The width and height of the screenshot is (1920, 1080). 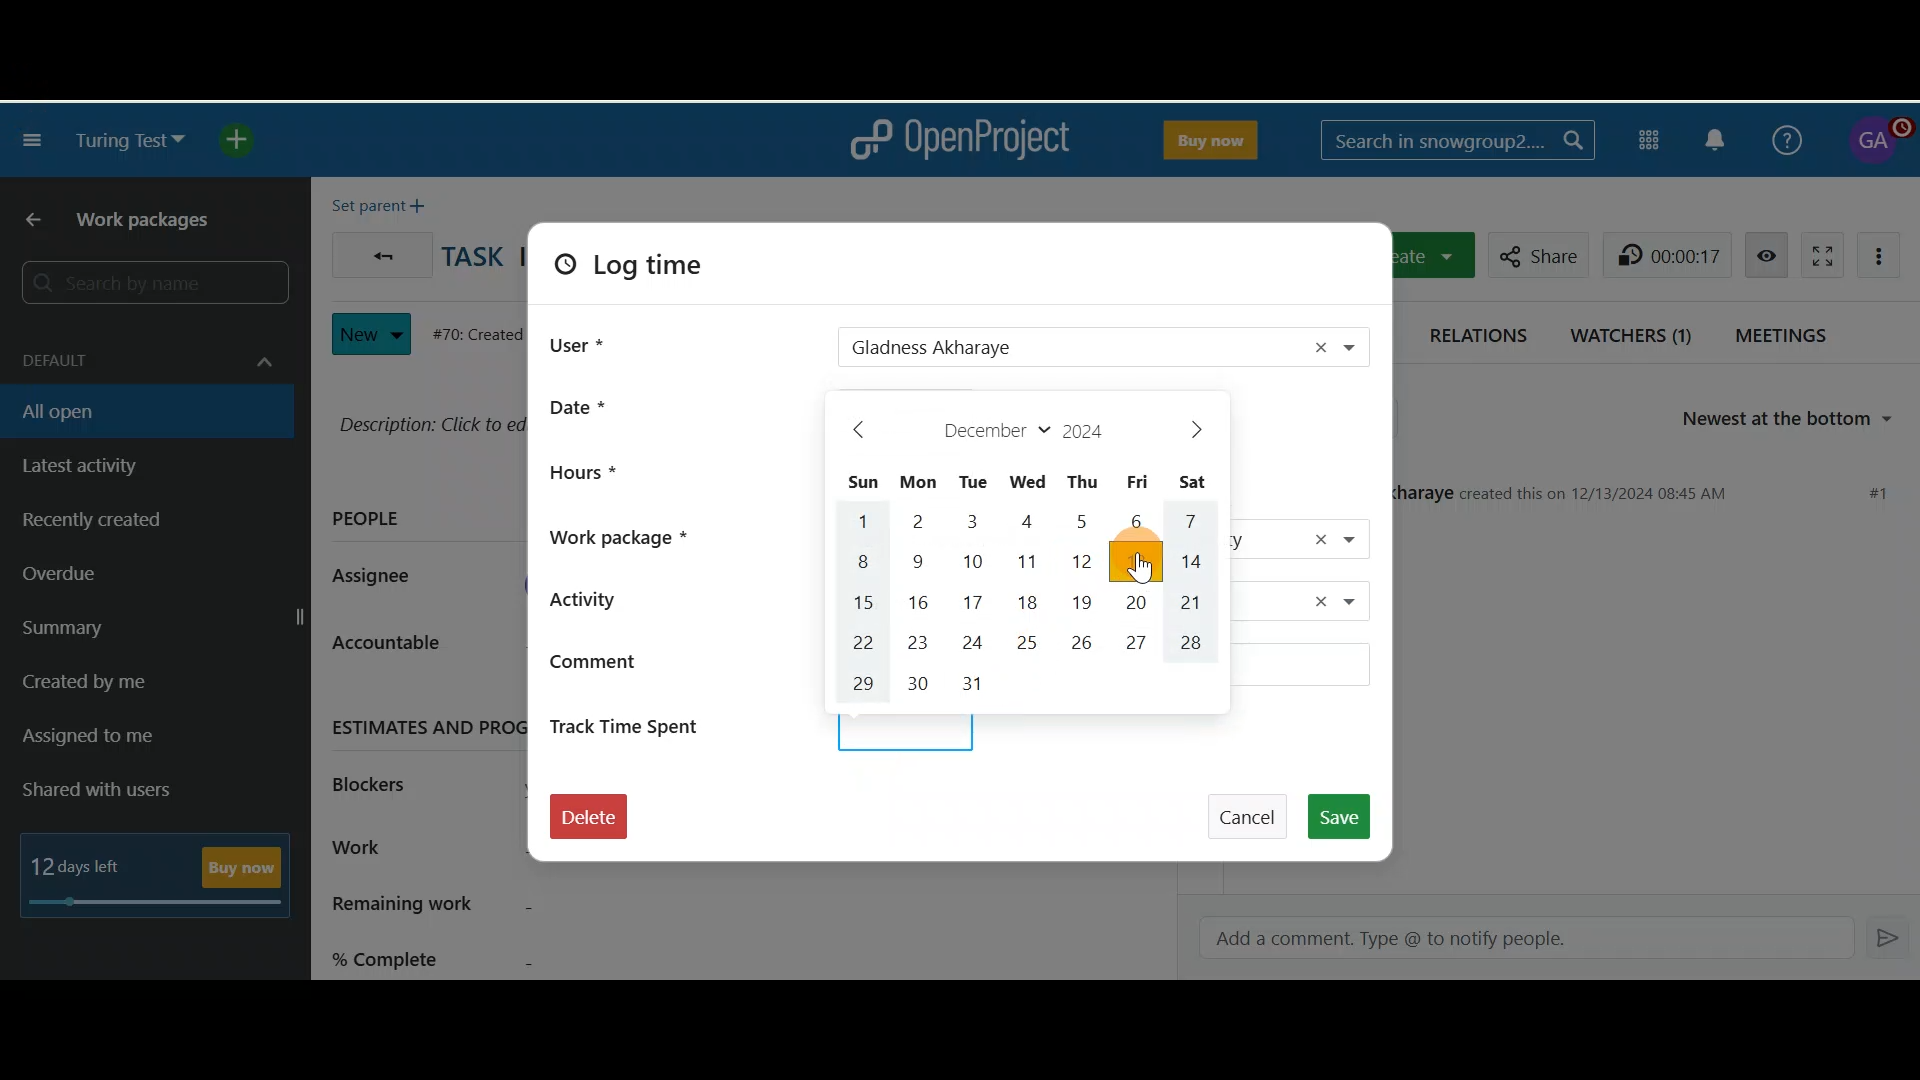 What do you see at coordinates (382, 781) in the screenshot?
I see `Blockers` at bounding box center [382, 781].